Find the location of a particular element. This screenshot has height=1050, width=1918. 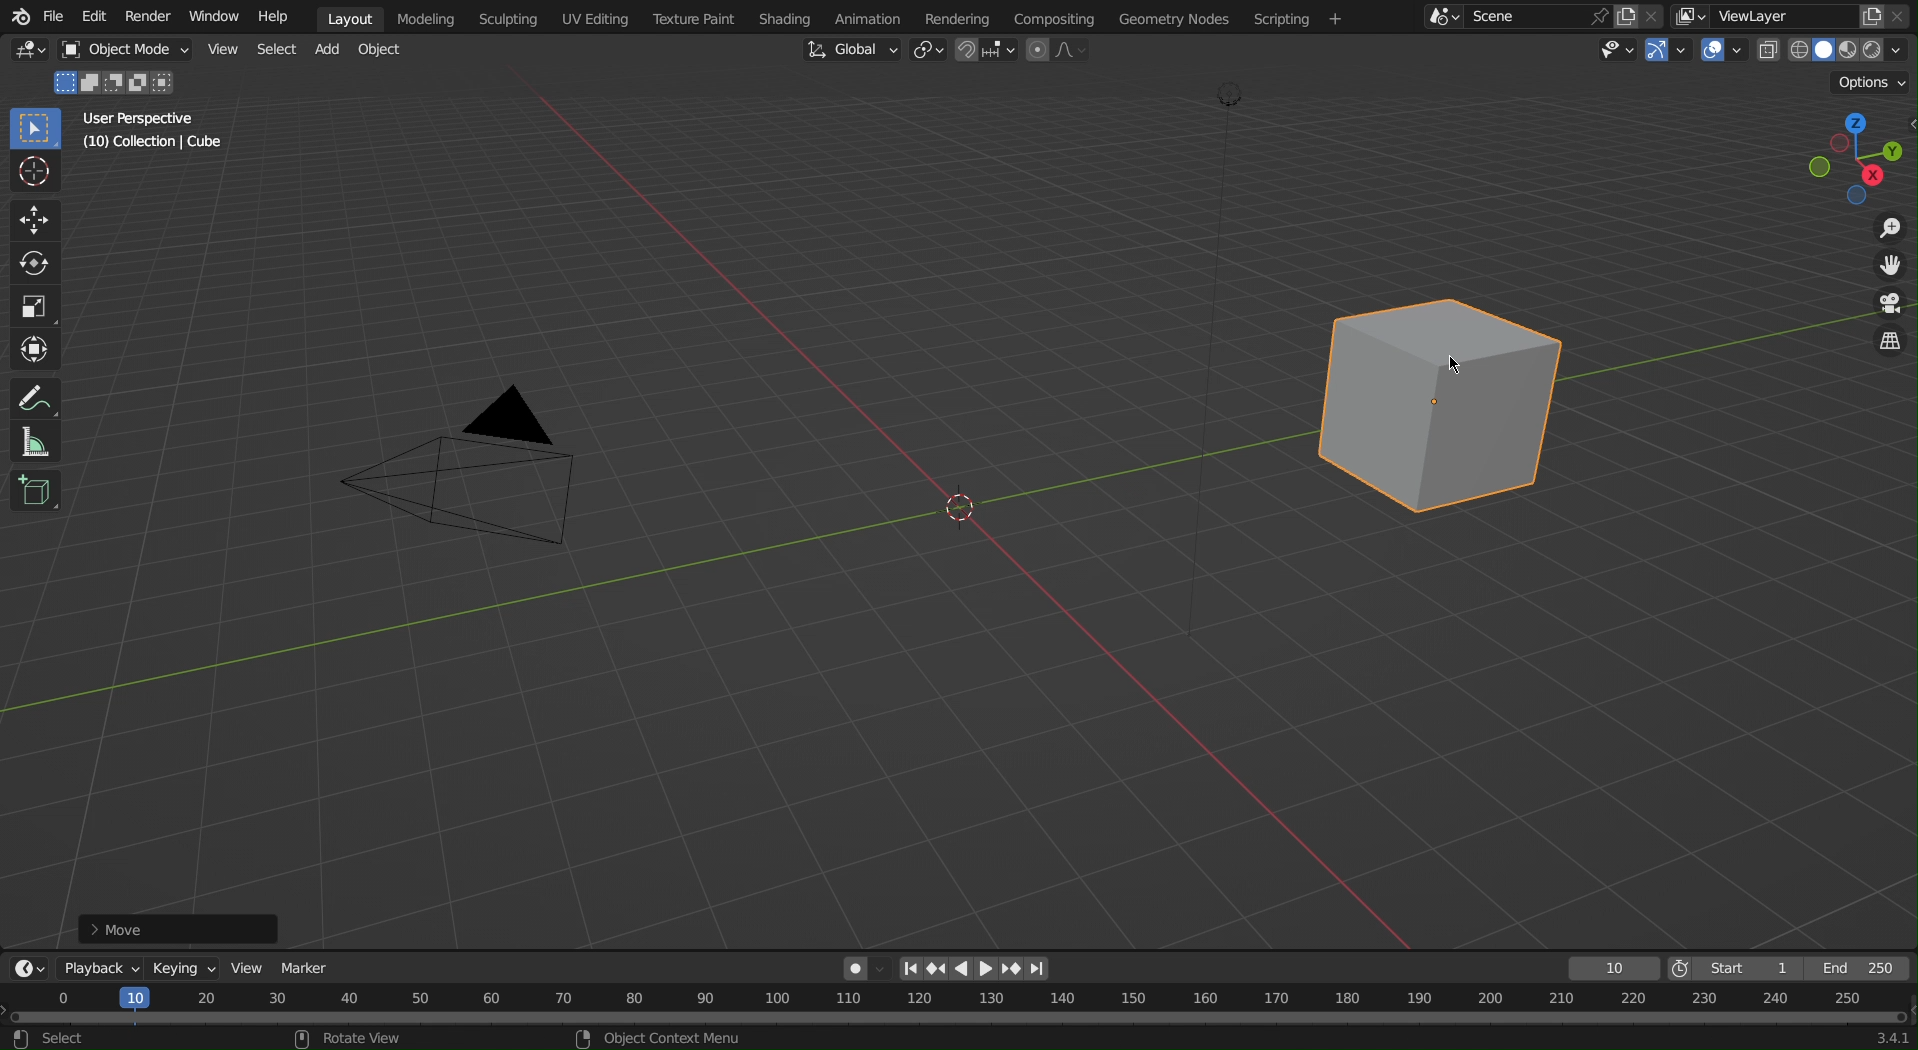

Show Overlays is located at coordinates (1724, 50).